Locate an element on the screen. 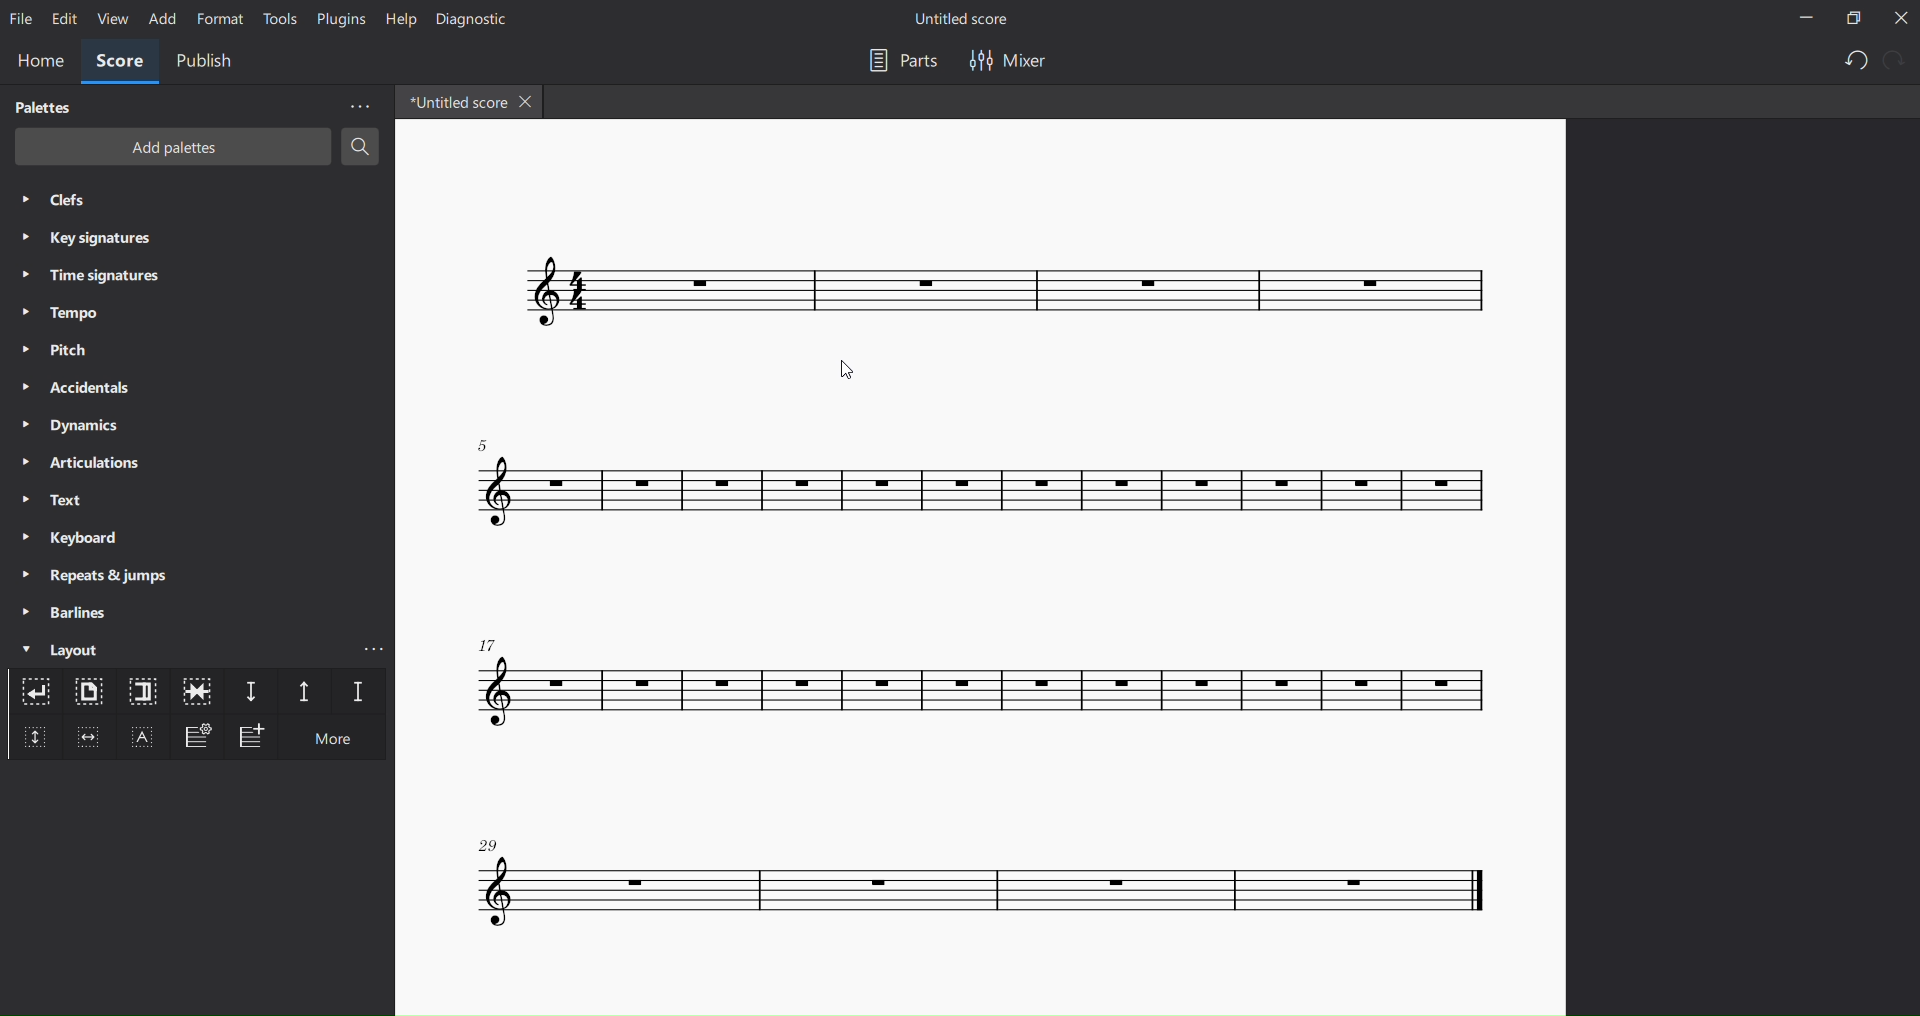 The image size is (1920, 1016). more layout options is located at coordinates (378, 648).